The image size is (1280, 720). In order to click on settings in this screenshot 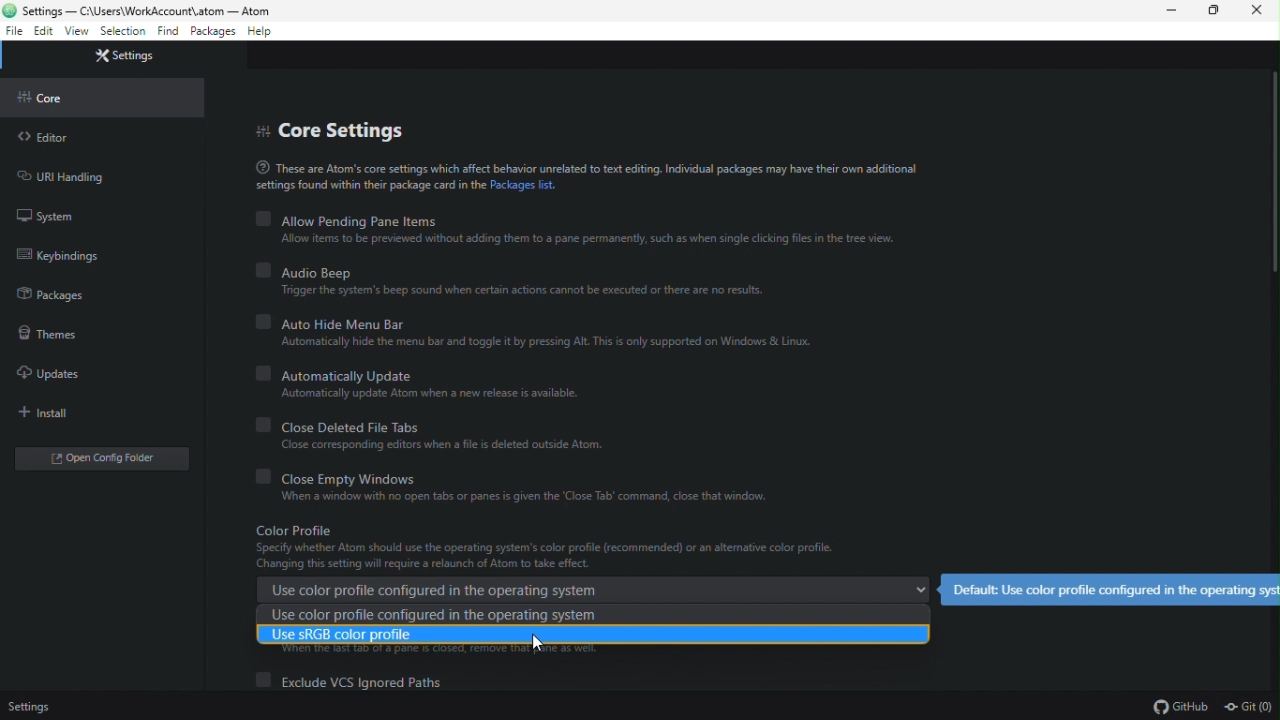, I will do `click(33, 707)`.